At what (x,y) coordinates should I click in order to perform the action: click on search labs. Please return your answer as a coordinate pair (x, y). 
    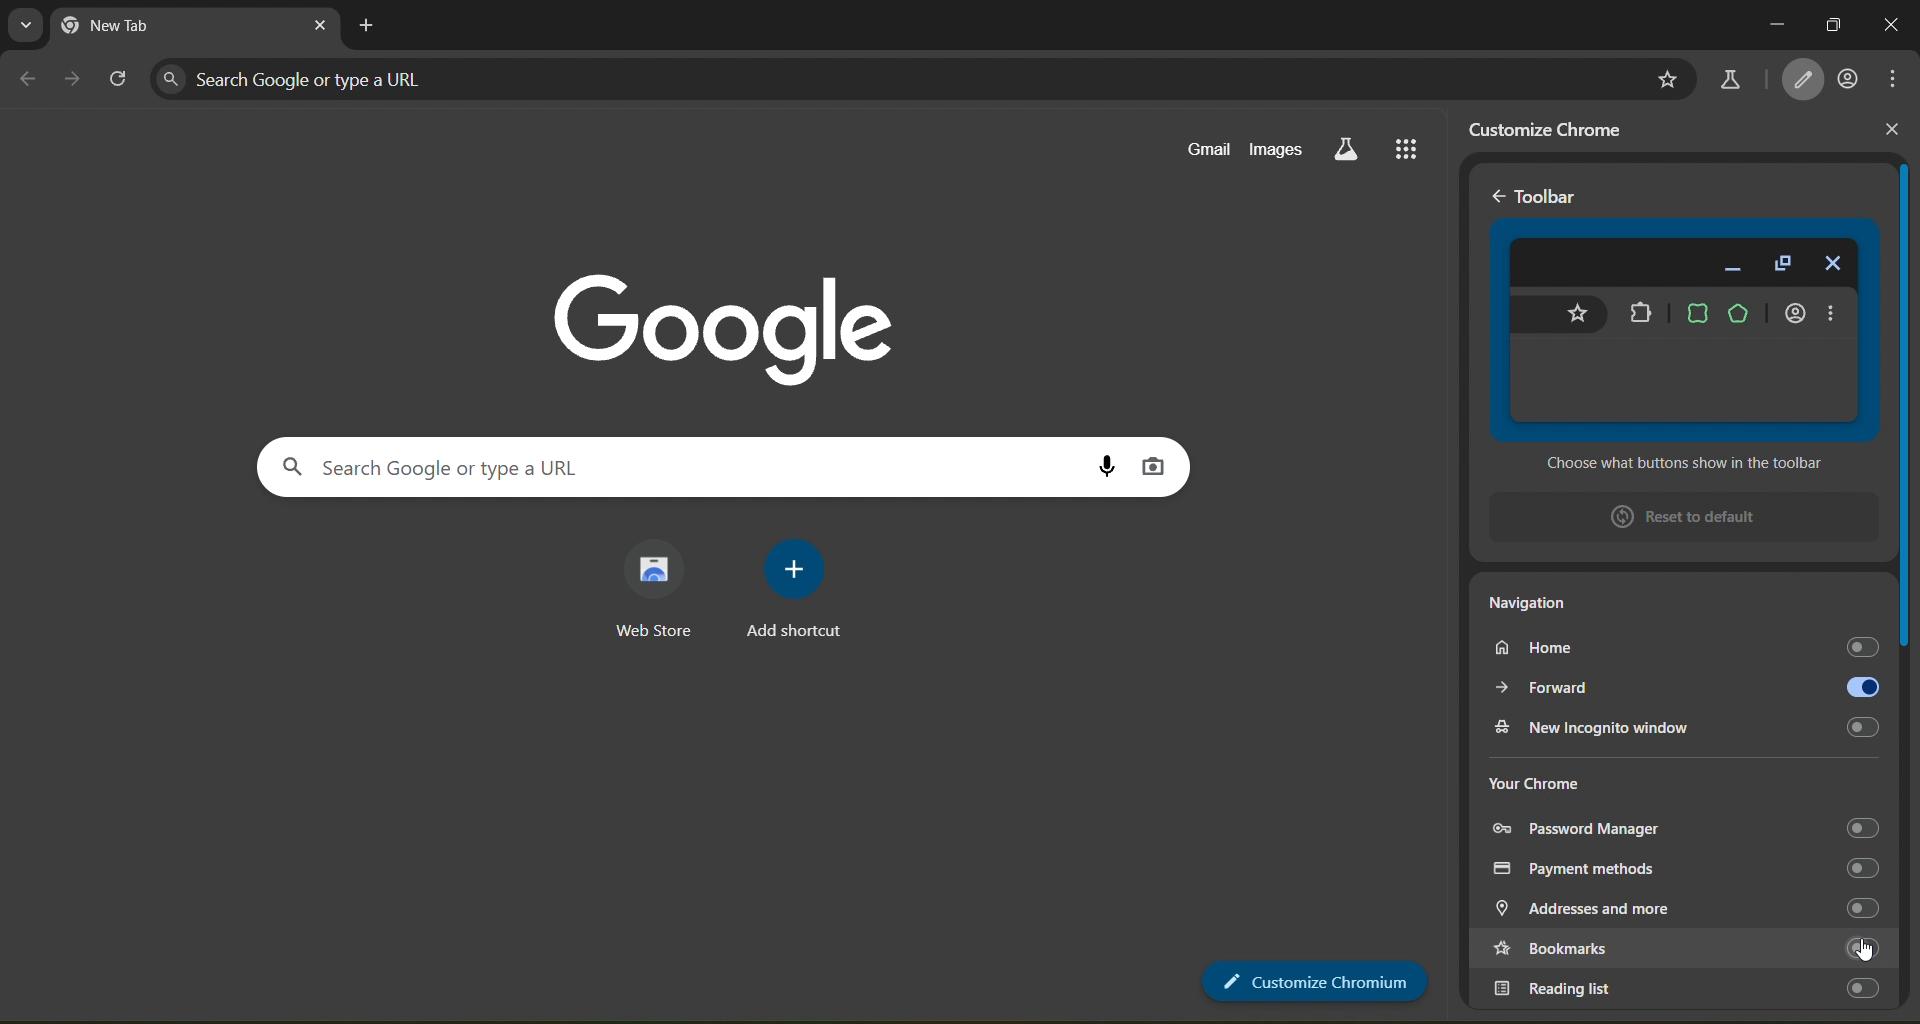
    Looking at the image, I should click on (1729, 81).